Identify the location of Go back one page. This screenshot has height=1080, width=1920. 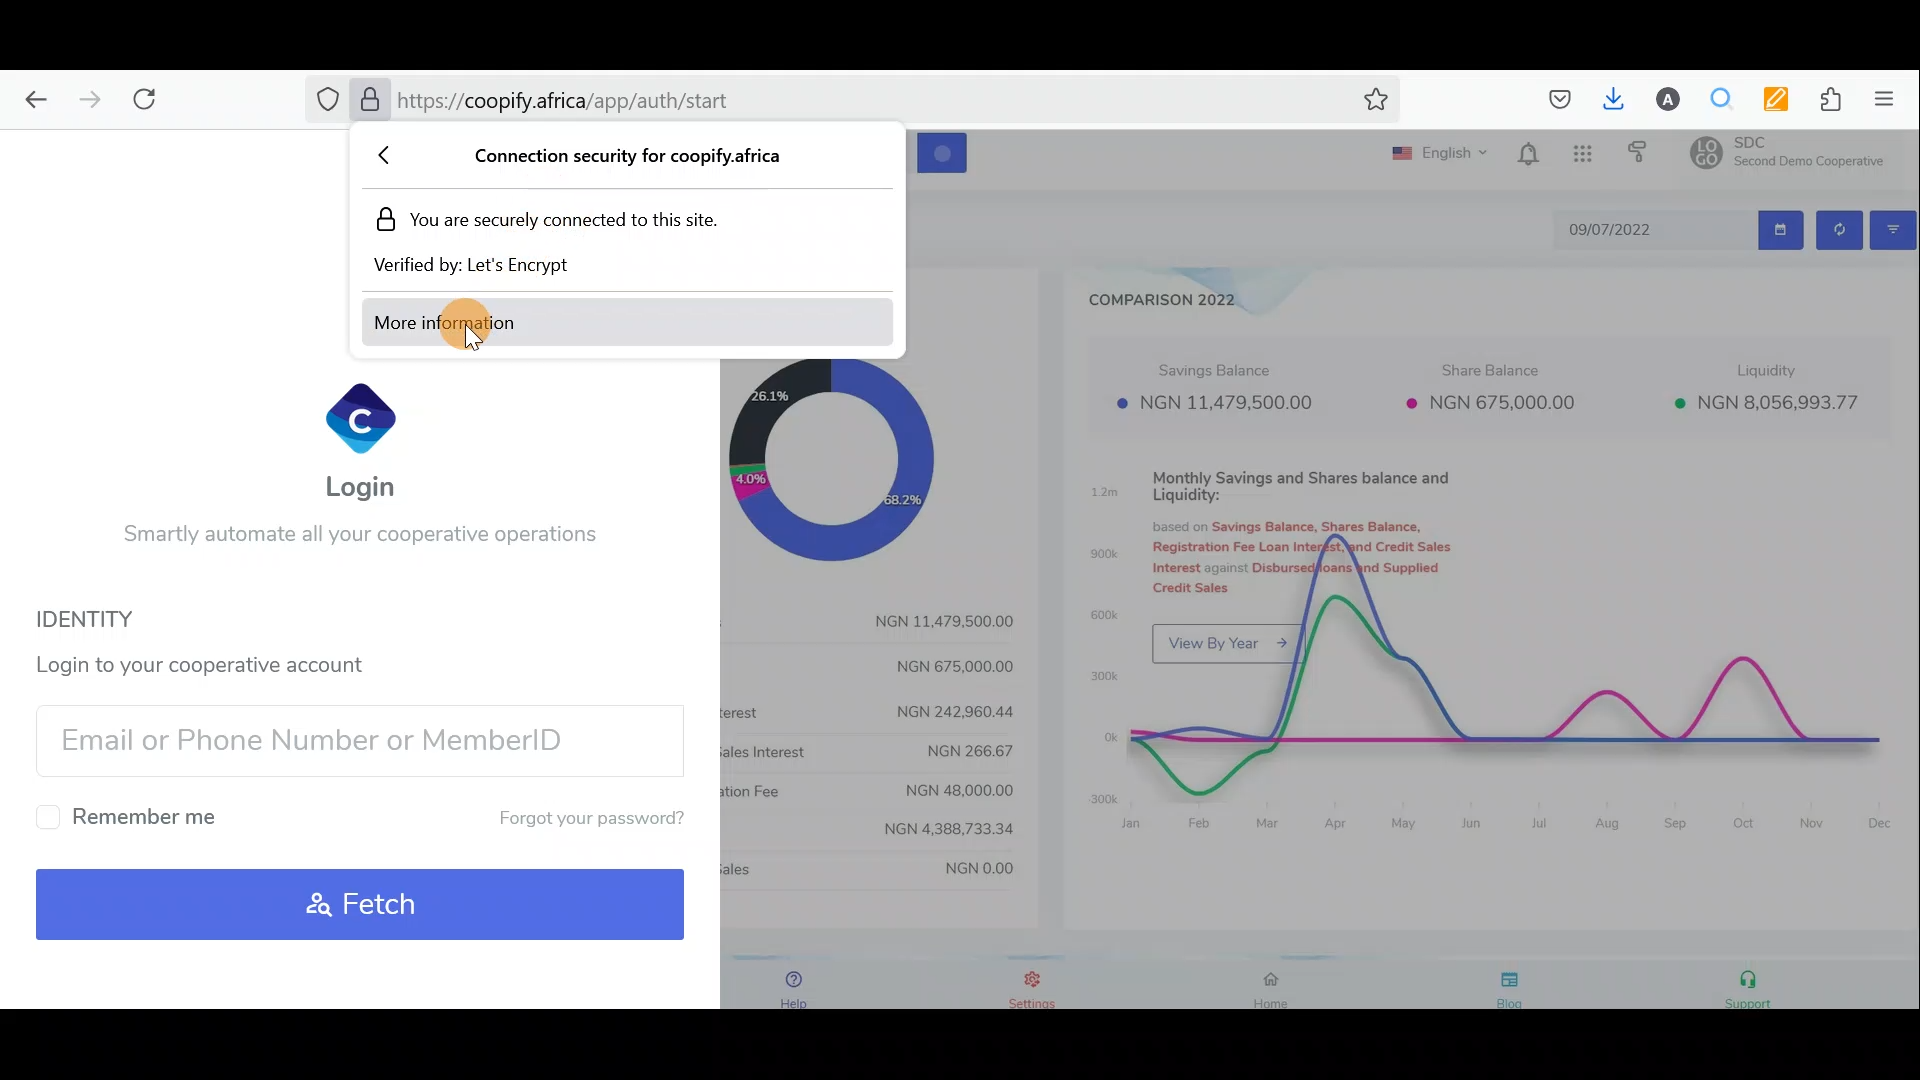
(30, 100).